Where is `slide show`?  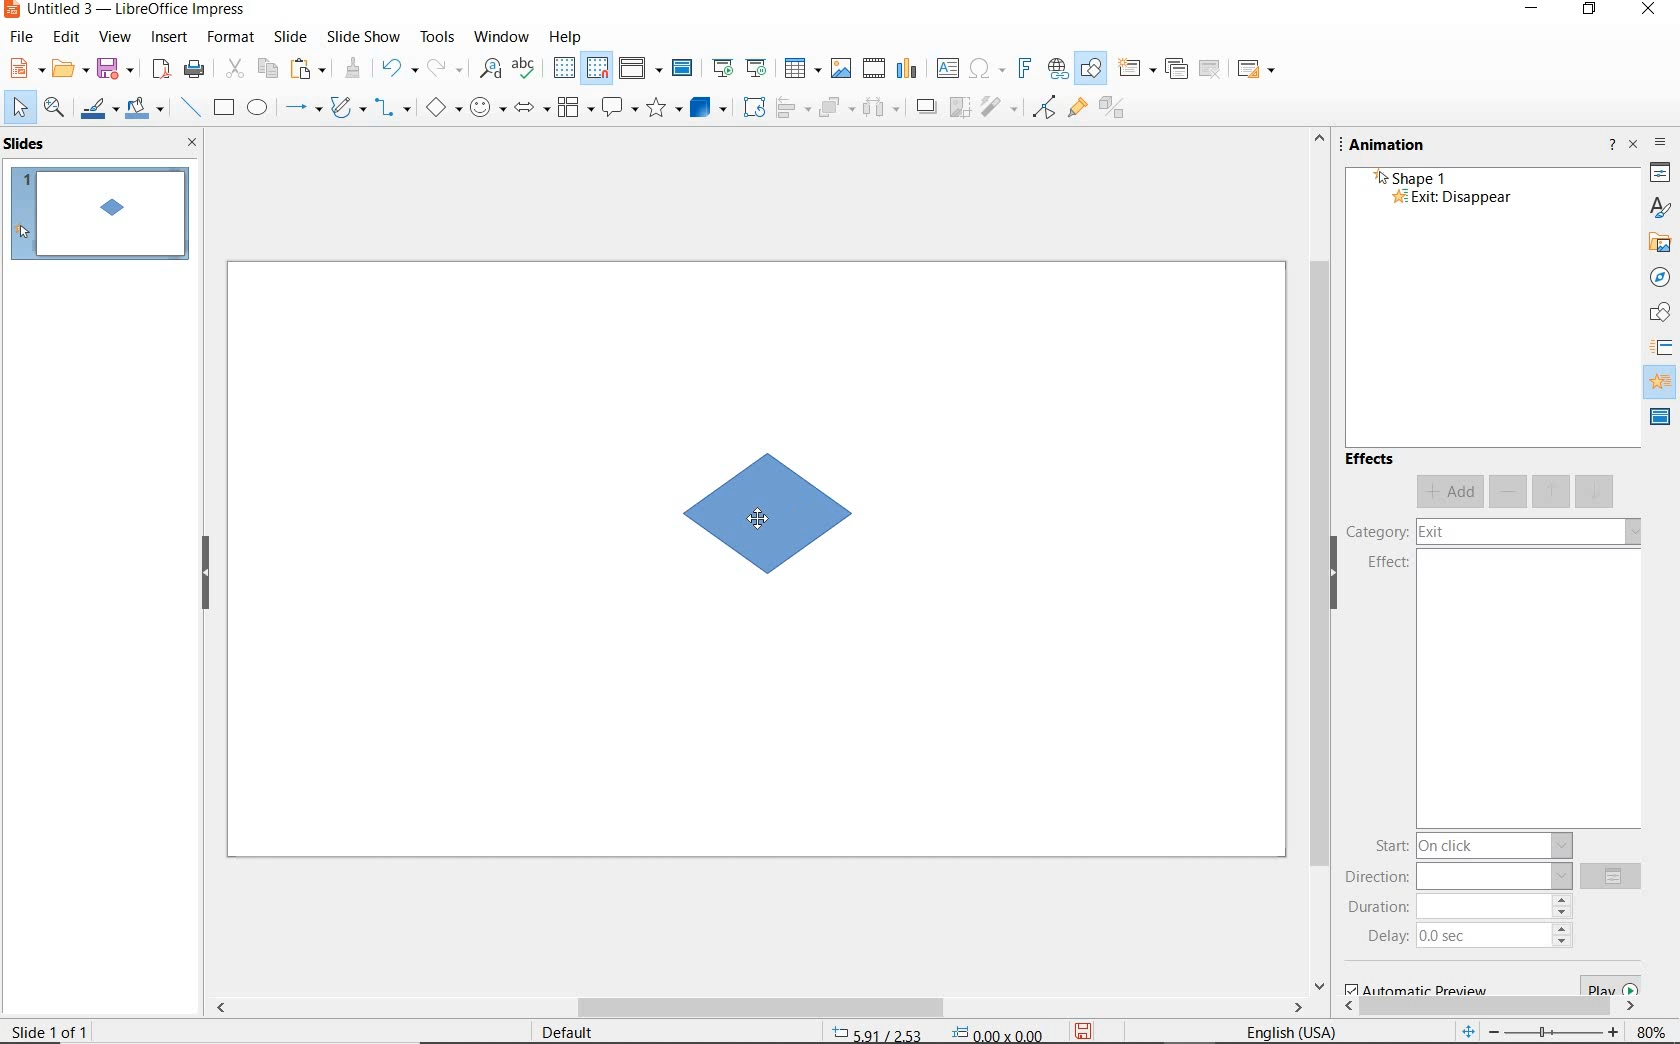 slide show is located at coordinates (366, 37).